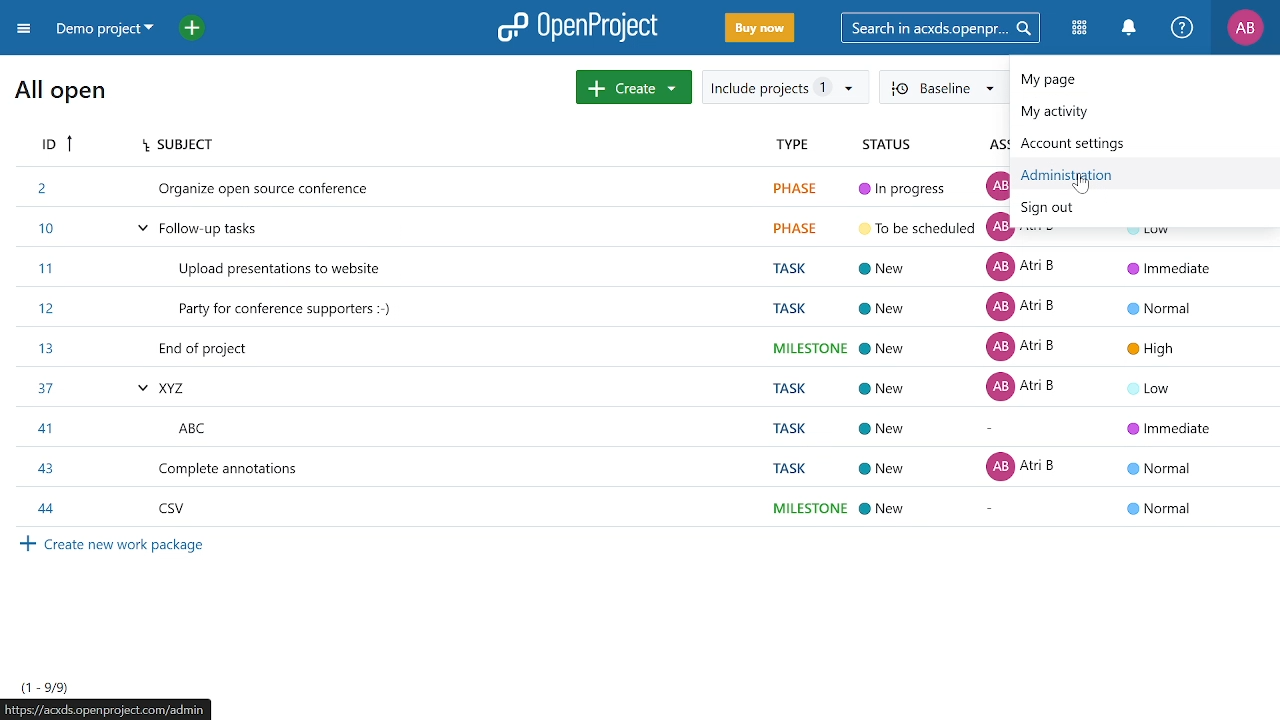 The height and width of the screenshot is (720, 1280). I want to click on My page, so click(1120, 81).